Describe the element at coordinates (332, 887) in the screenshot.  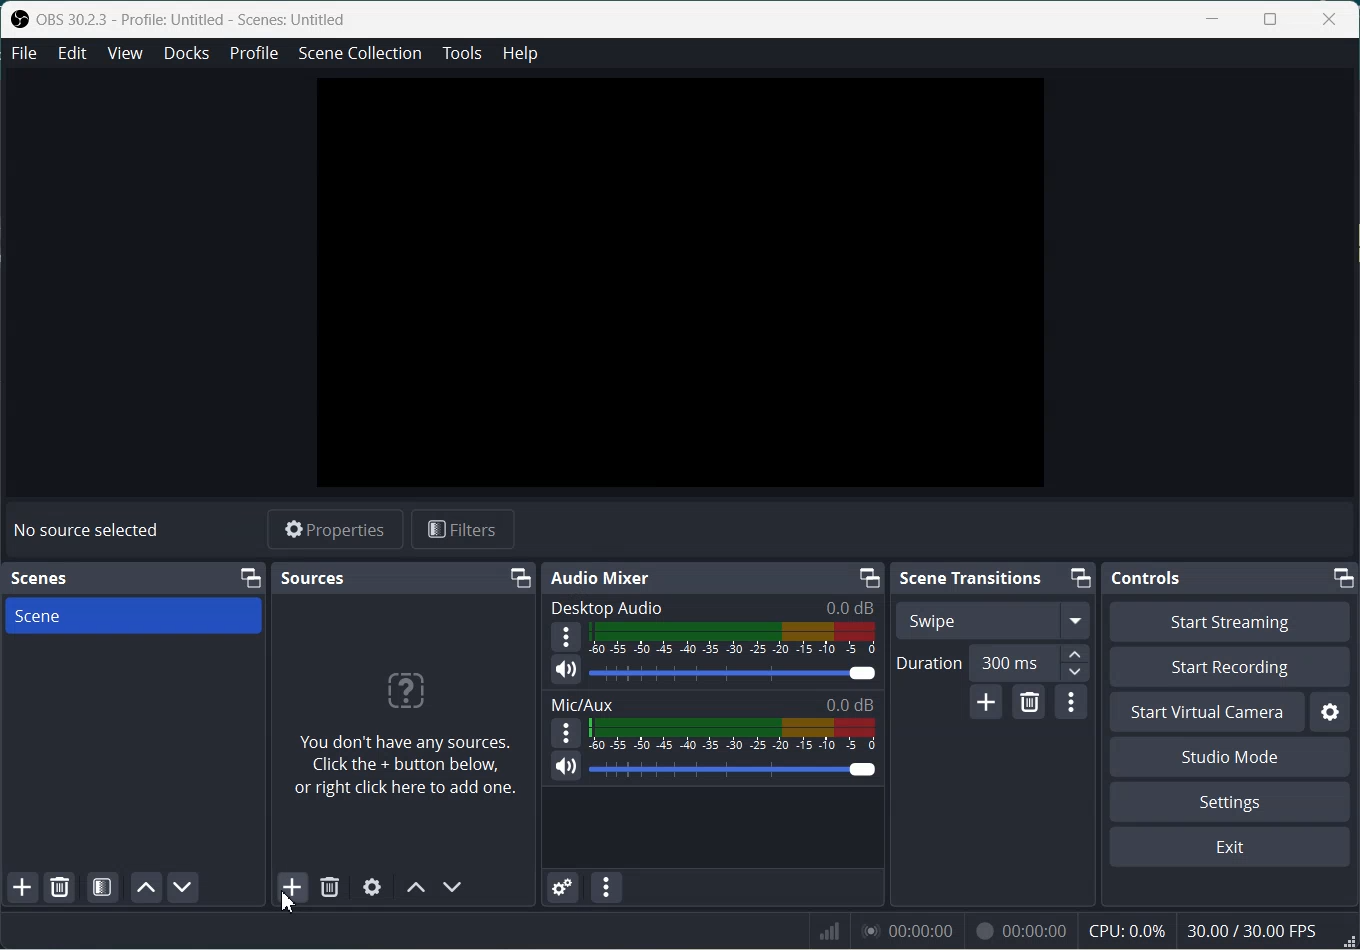
I see `Remove Source` at that location.